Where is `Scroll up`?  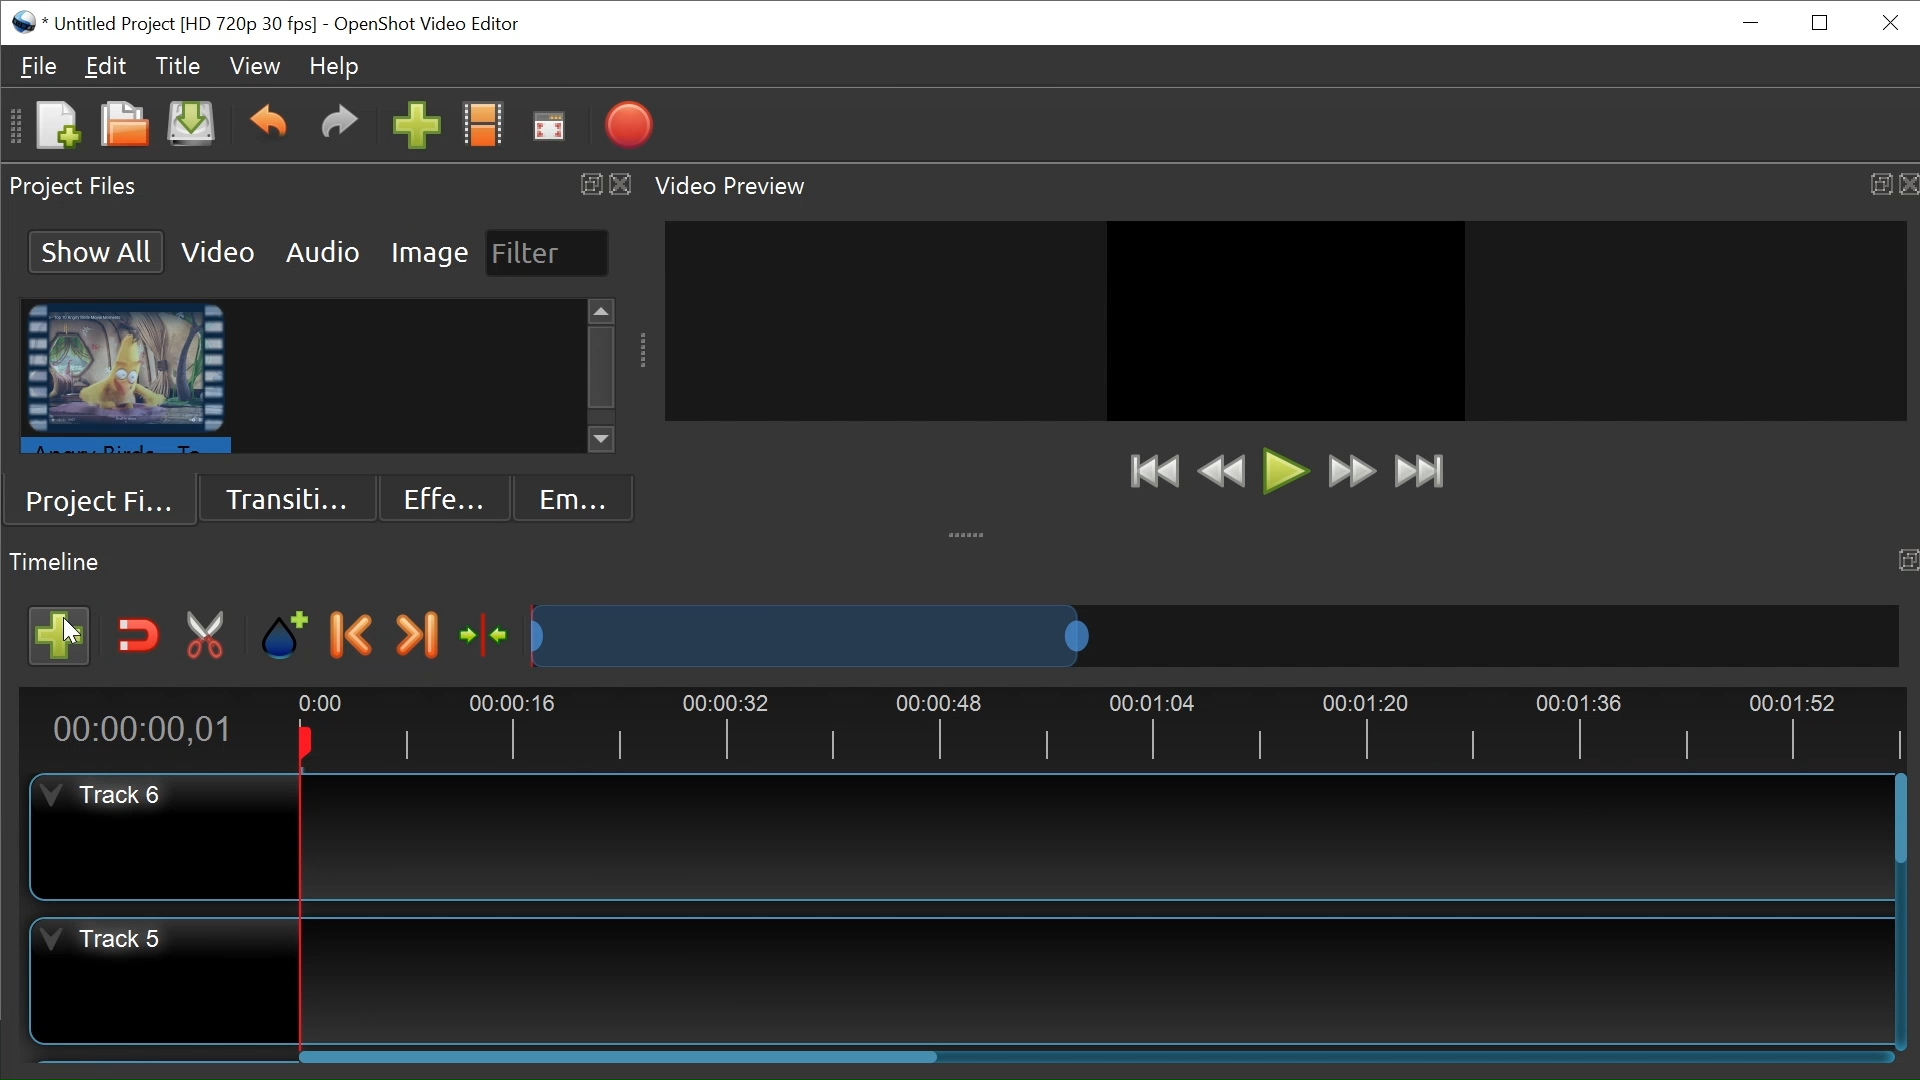
Scroll up is located at coordinates (601, 307).